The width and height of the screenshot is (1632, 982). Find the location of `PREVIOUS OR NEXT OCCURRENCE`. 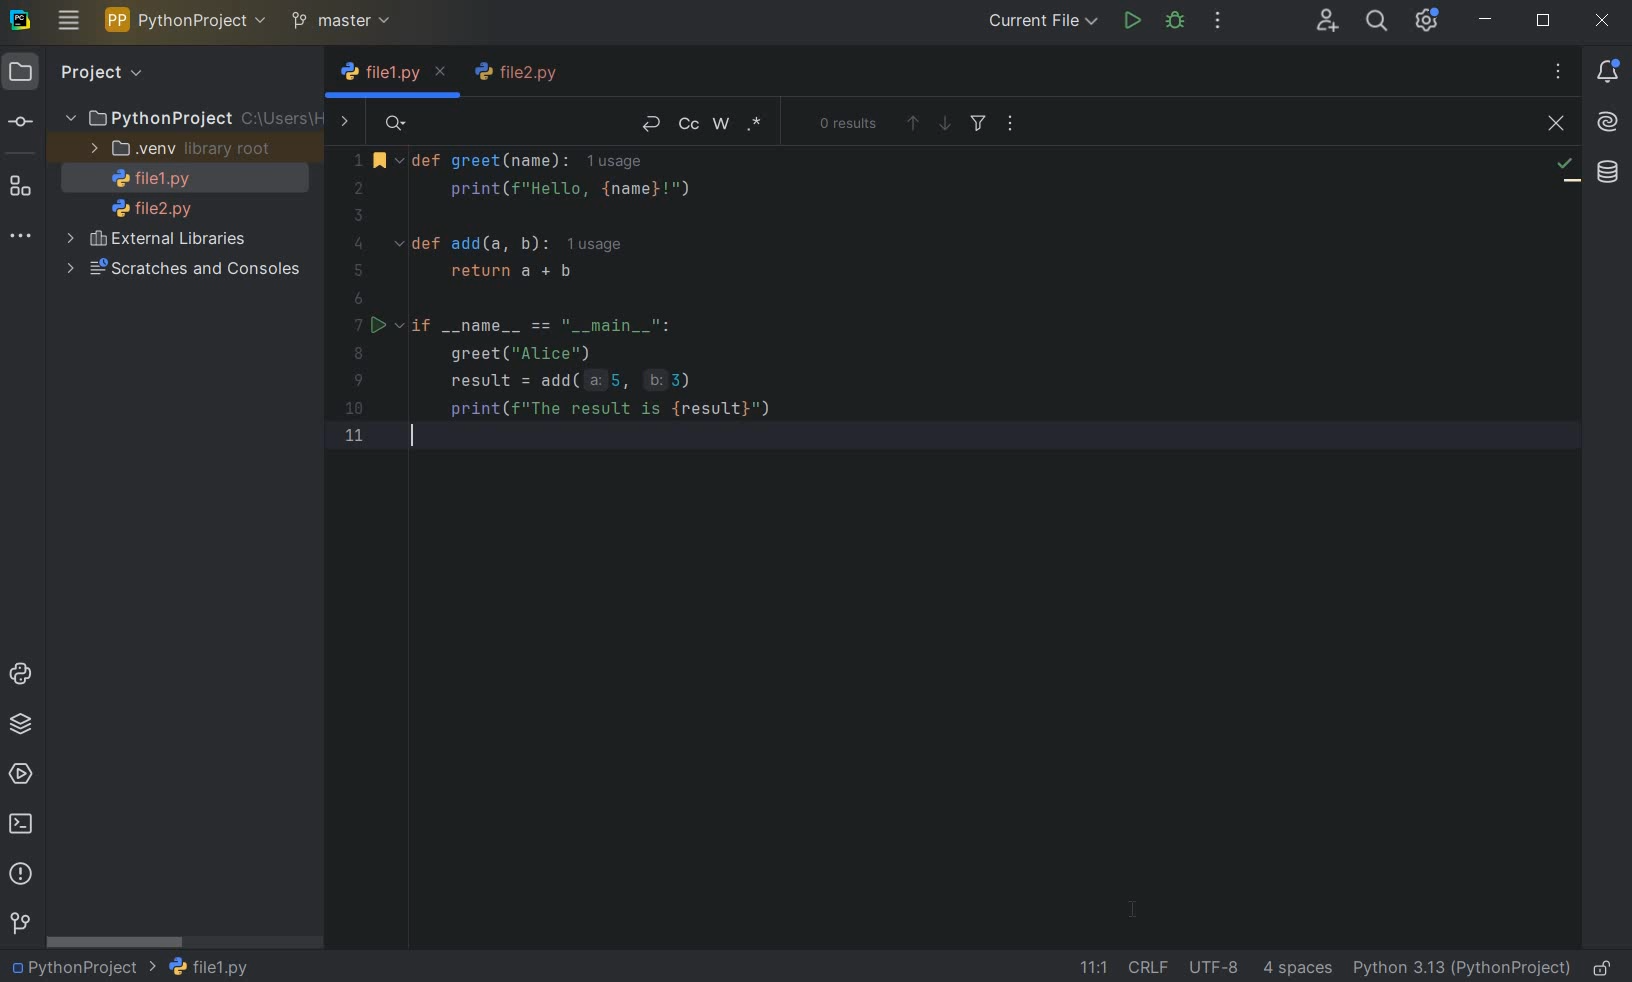

PREVIOUS OR NEXT OCCURRENCE is located at coordinates (926, 122).